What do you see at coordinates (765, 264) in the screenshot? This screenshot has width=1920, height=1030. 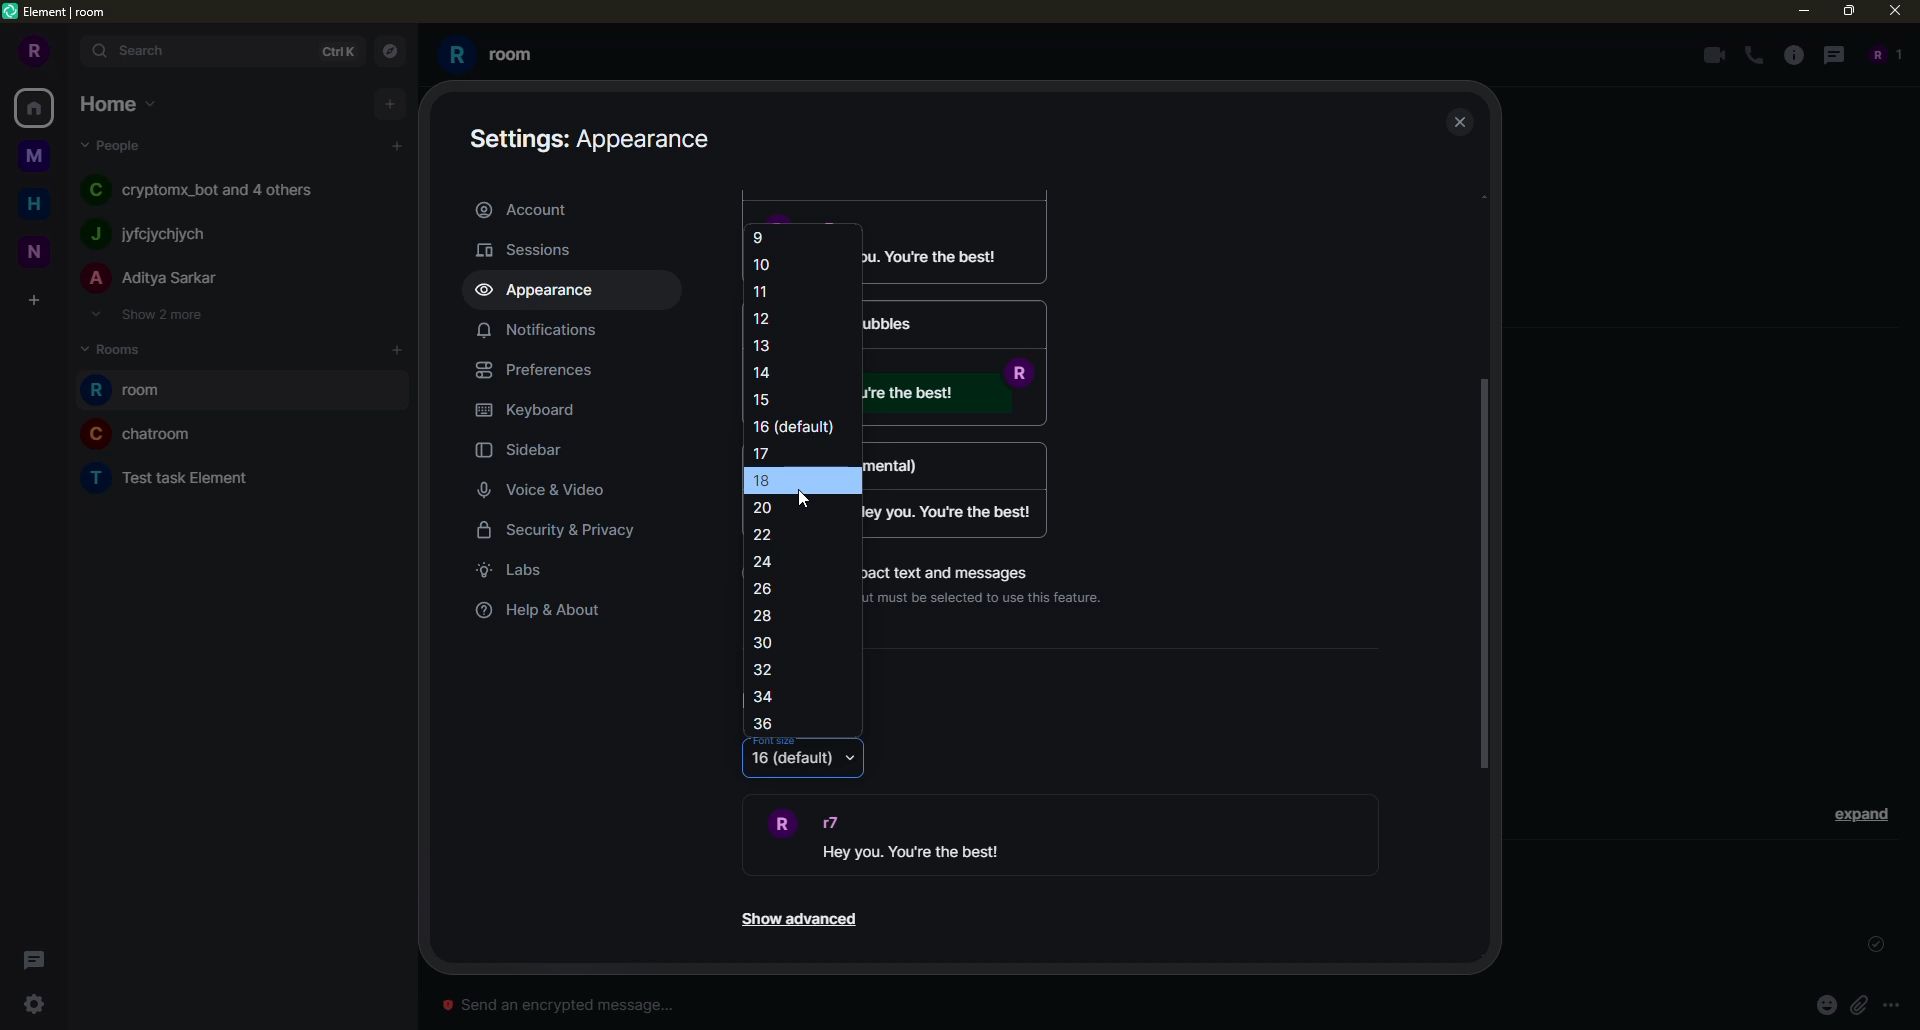 I see `10` at bounding box center [765, 264].